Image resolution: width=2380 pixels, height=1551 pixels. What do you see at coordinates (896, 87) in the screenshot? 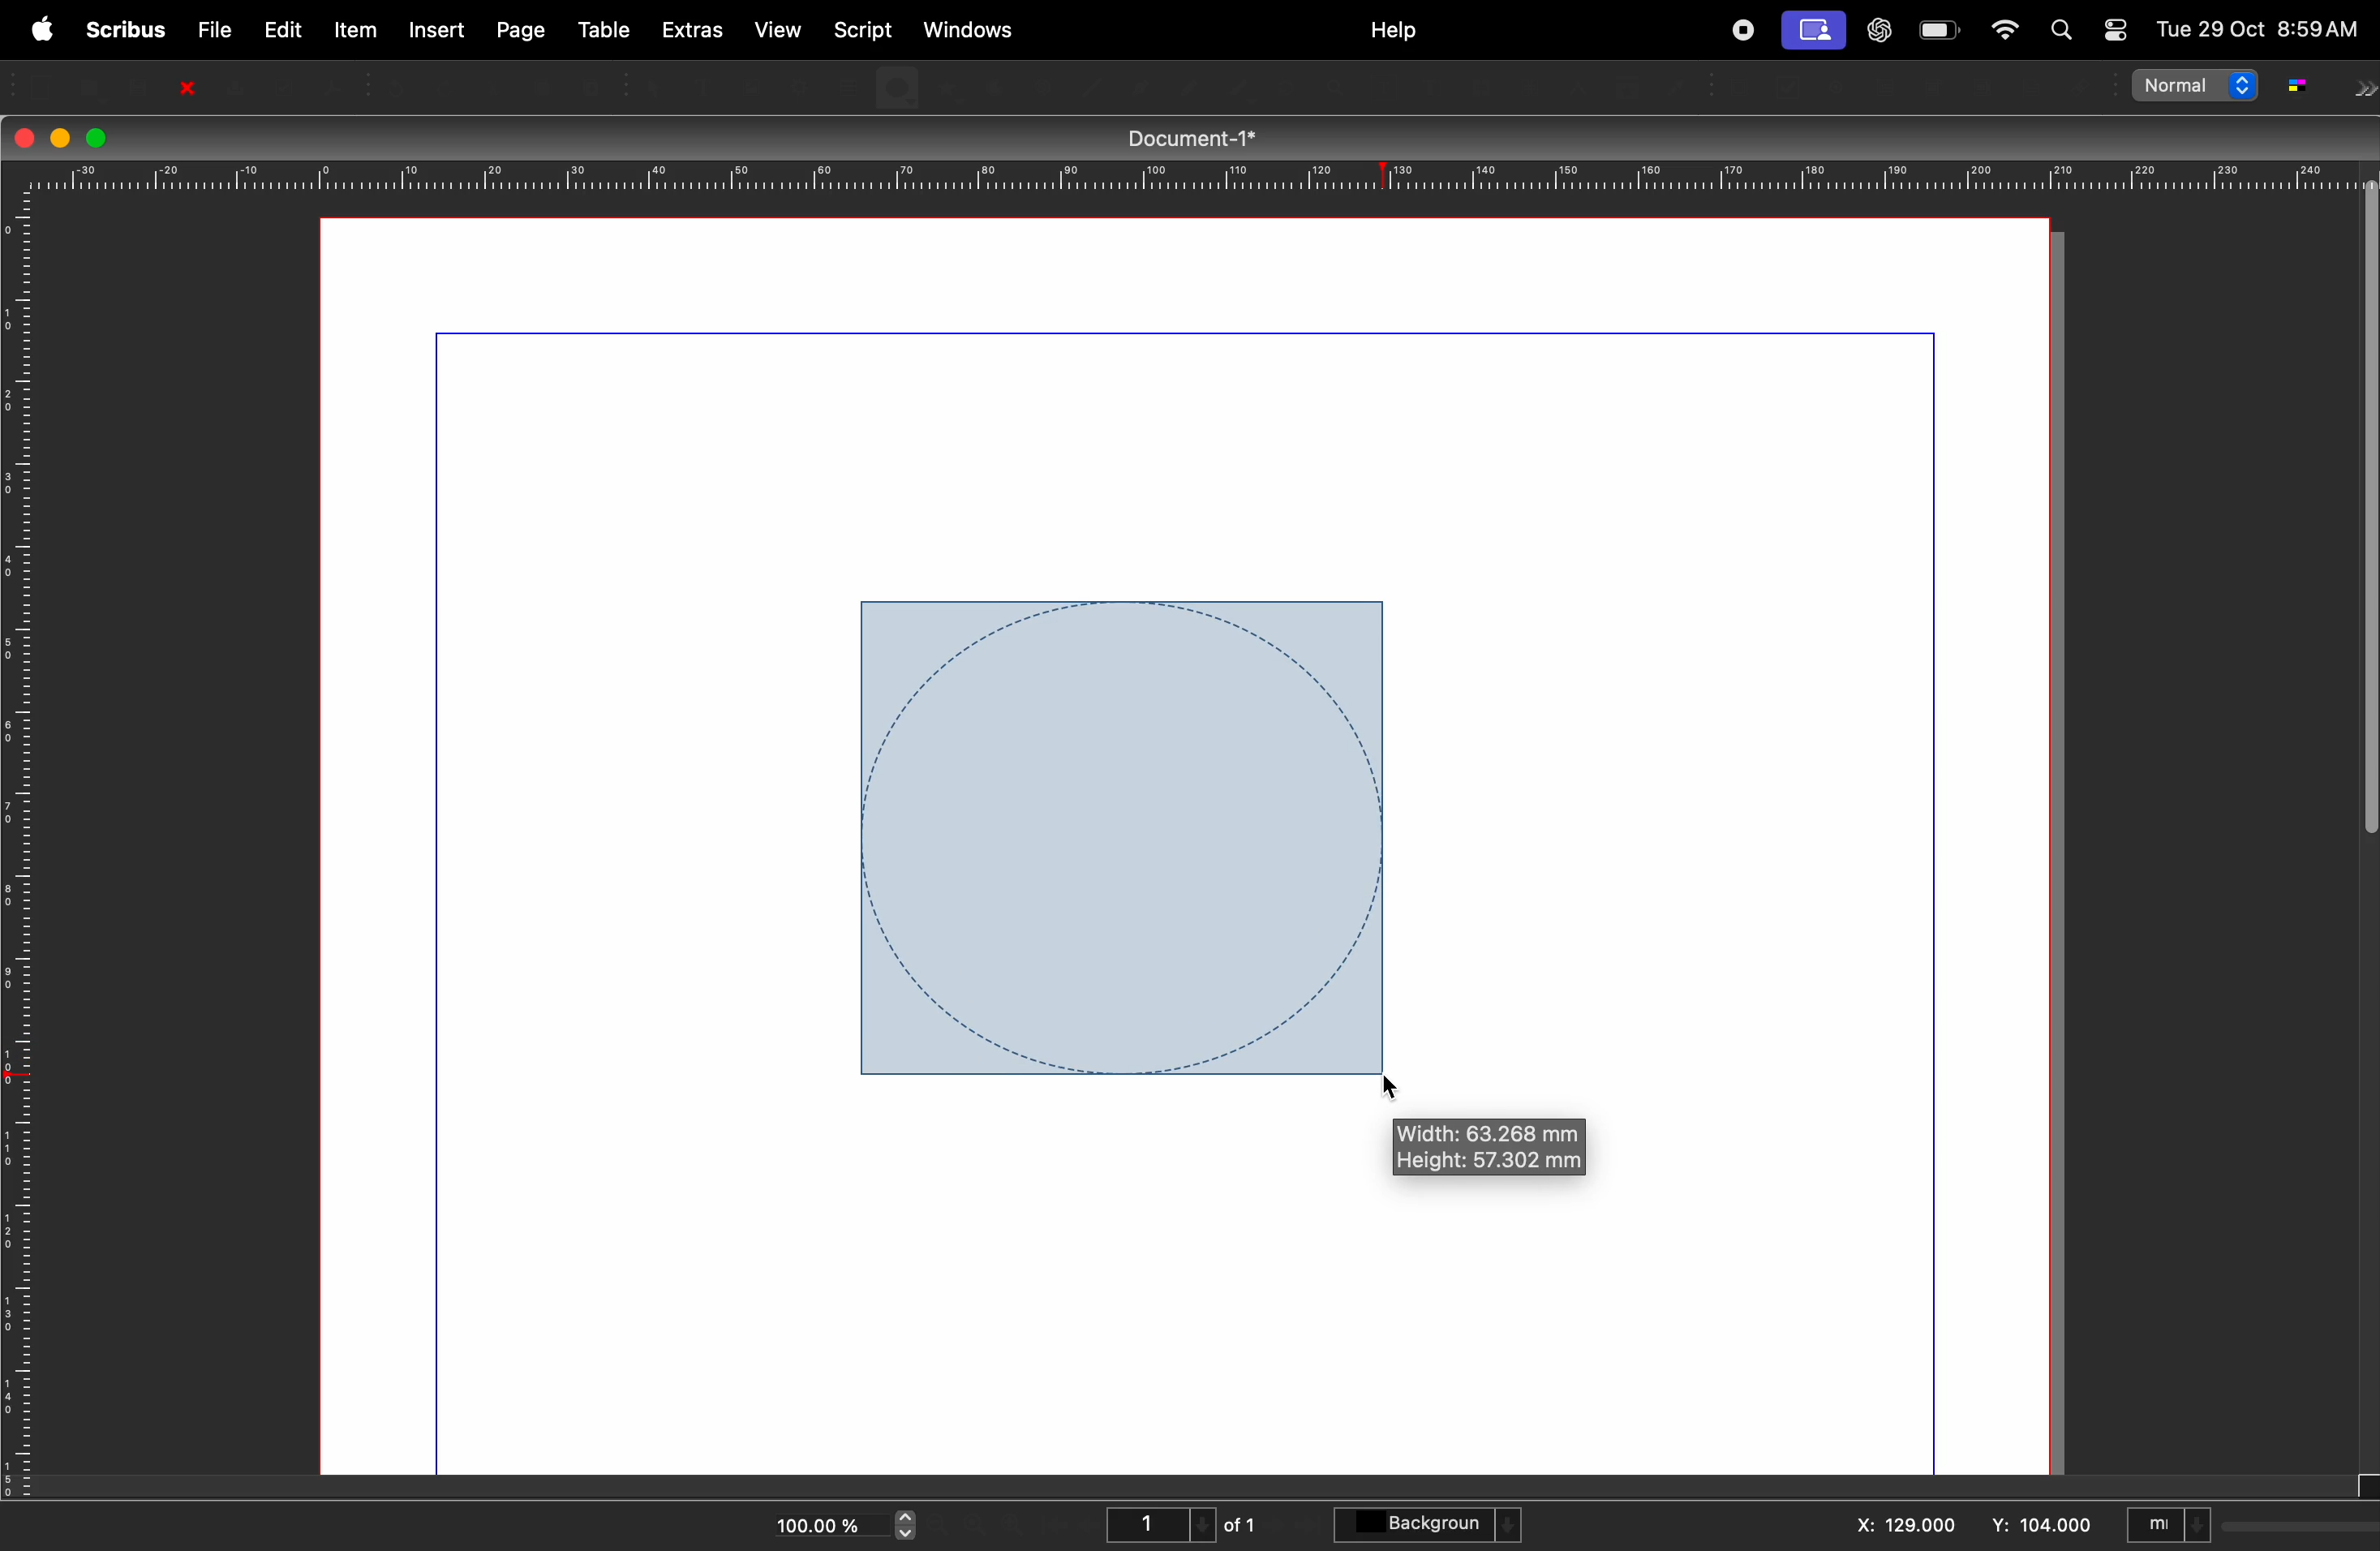
I see `shape` at bounding box center [896, 87].